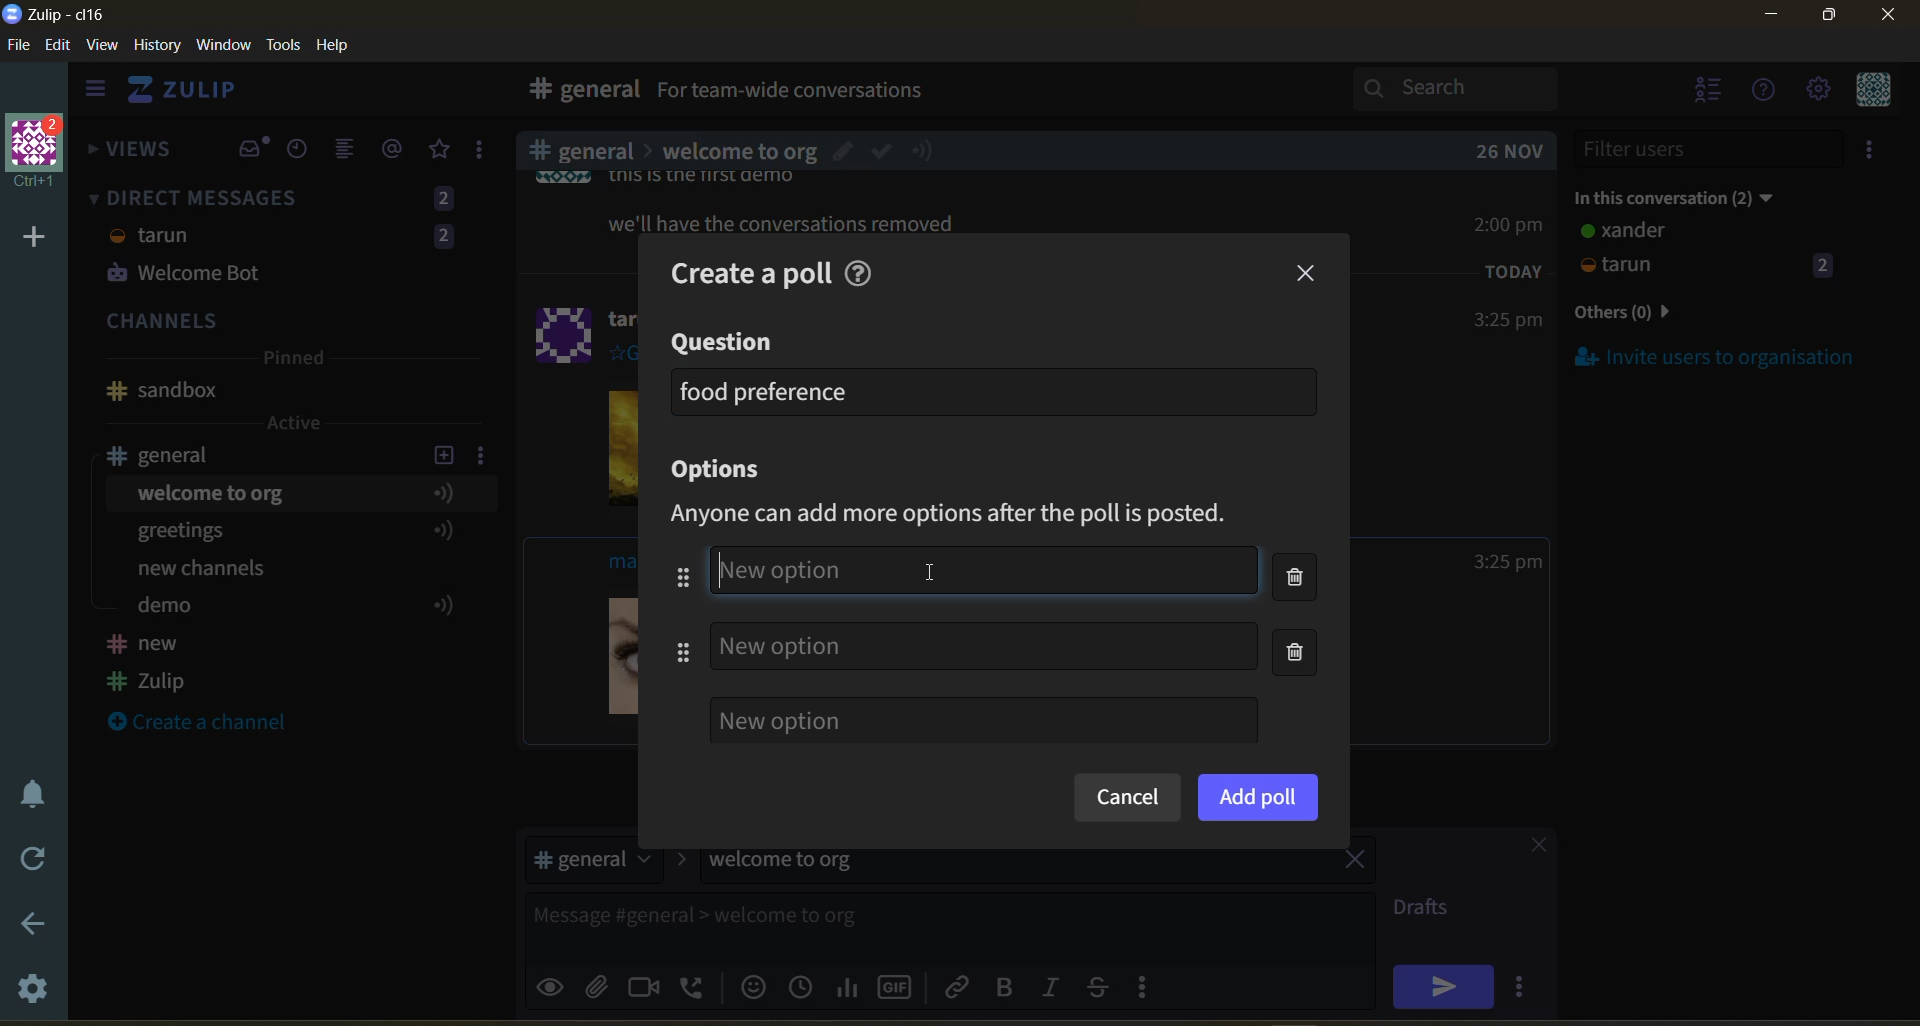 Image resolution: width=1920 pixels, height=1026 pixels. Describe the element at coordinates (1695, 194) in the screenshot. I see `in this conversation` at that location.